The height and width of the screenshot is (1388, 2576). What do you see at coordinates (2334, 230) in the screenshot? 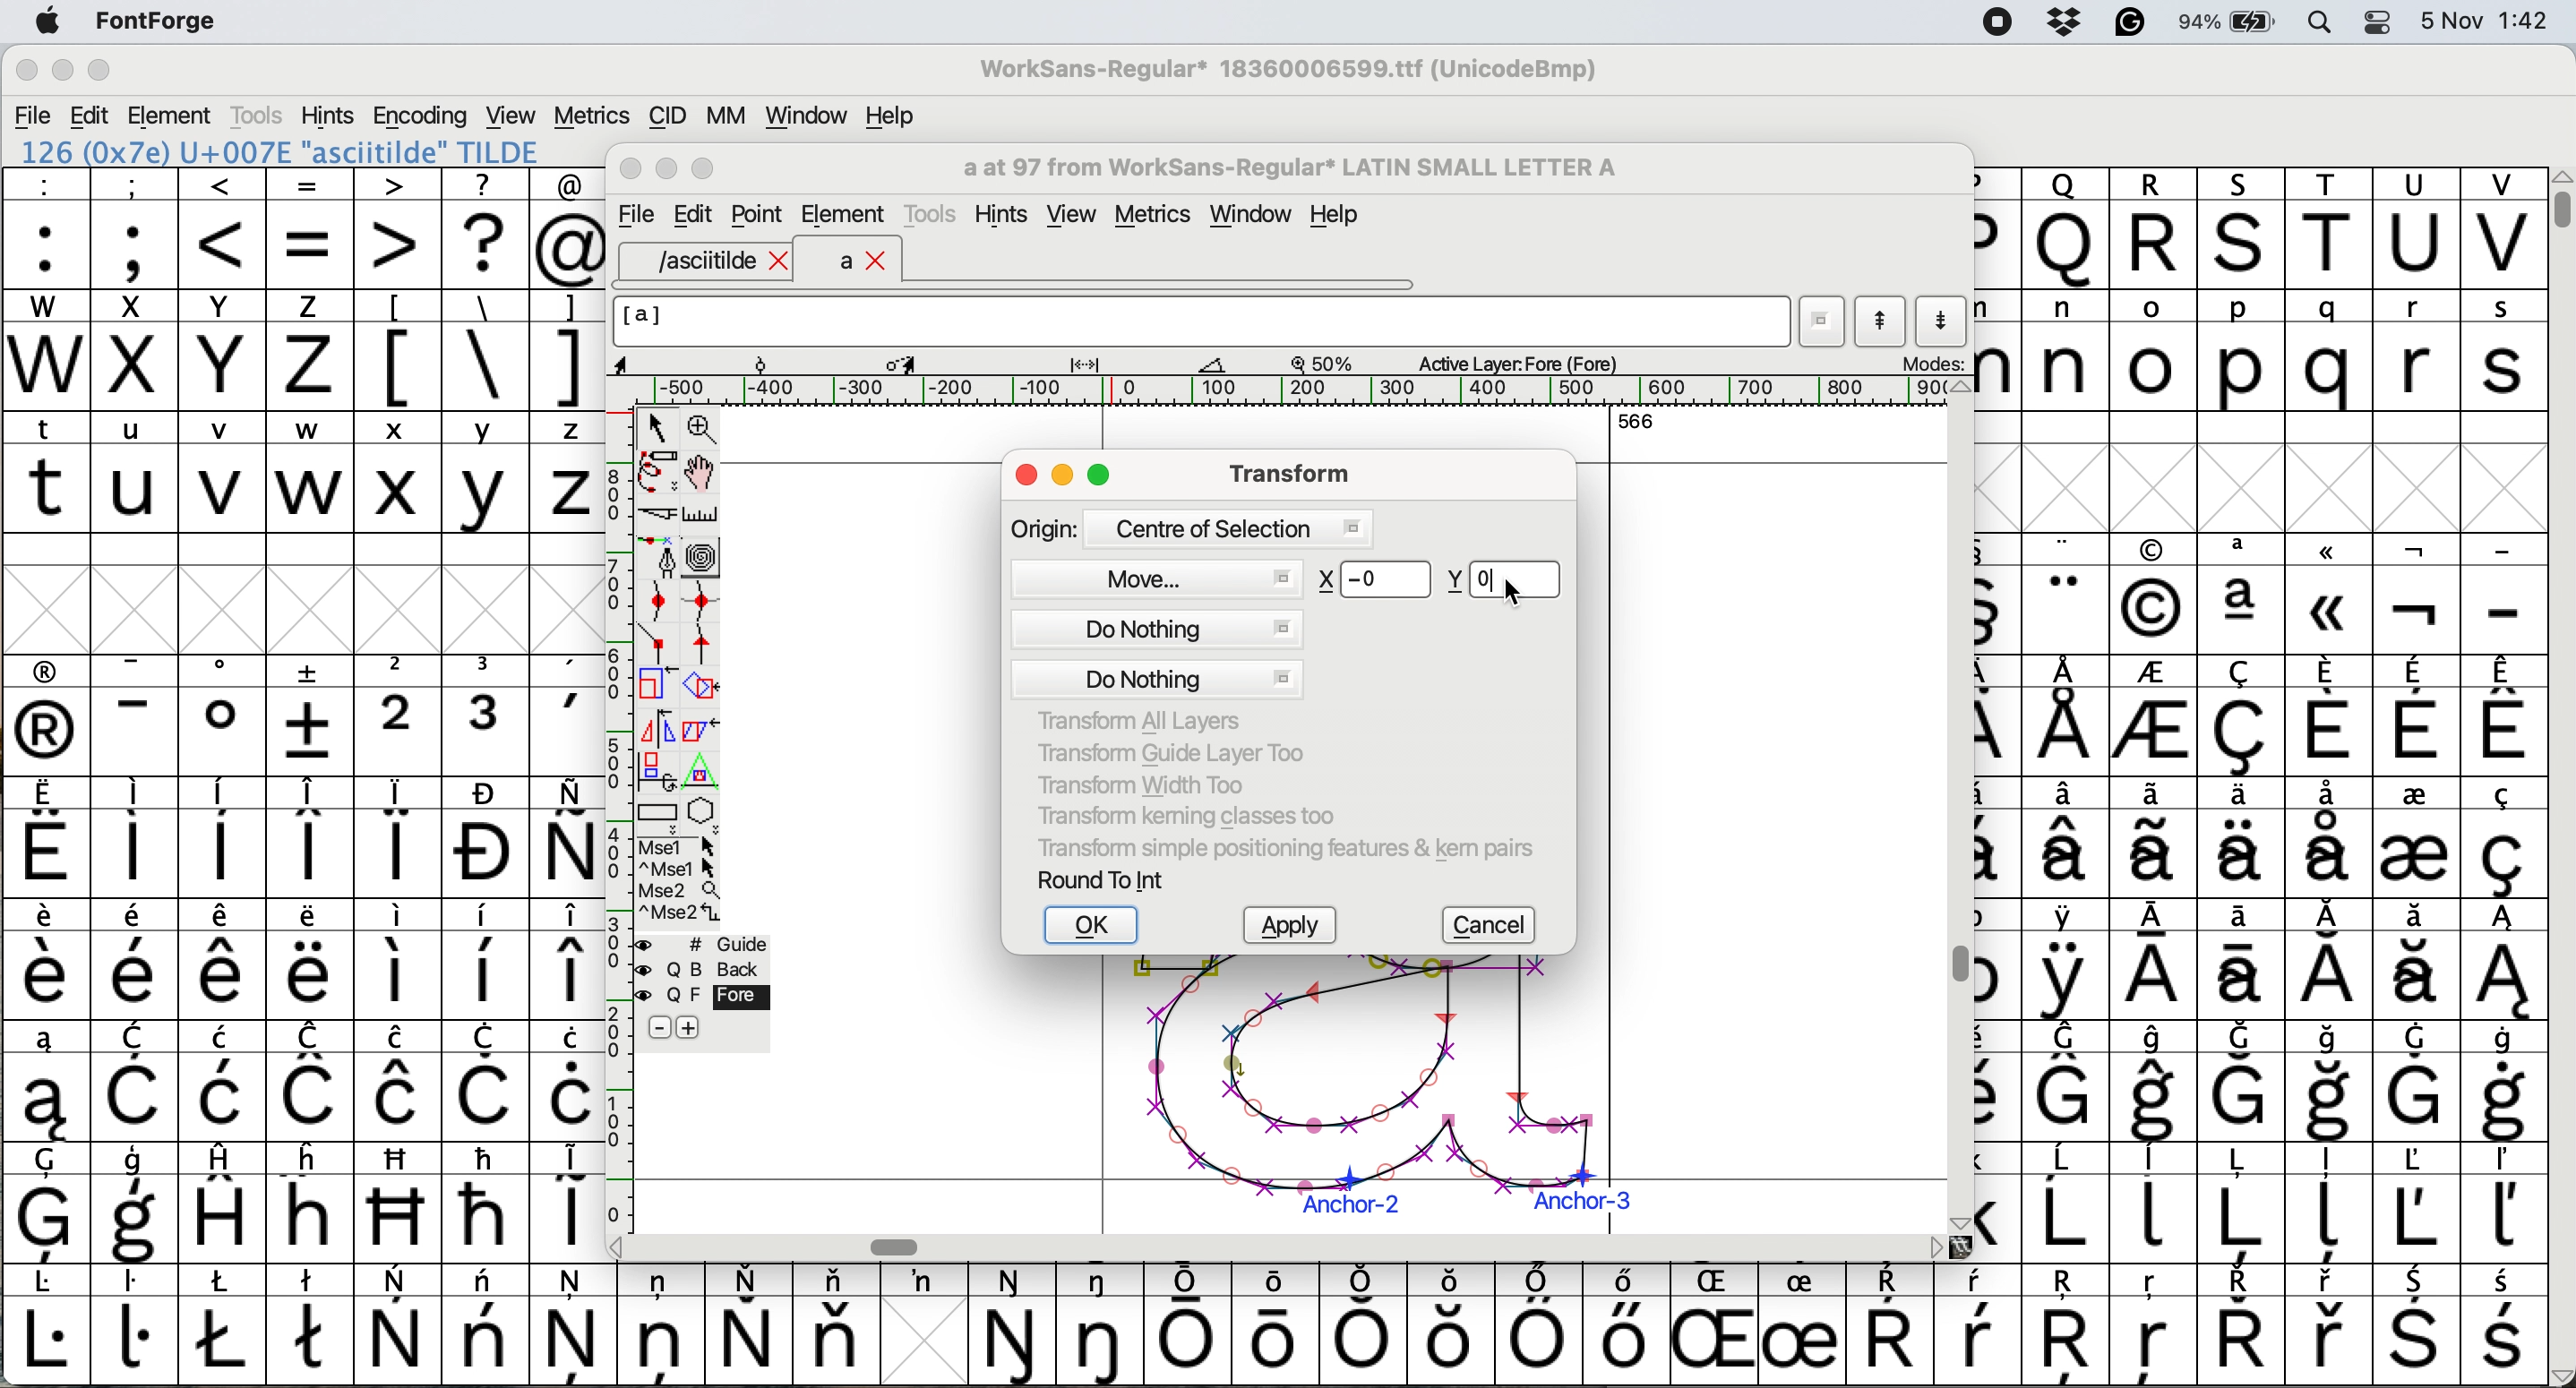
I see `T` at bounding box center [2334, 230].